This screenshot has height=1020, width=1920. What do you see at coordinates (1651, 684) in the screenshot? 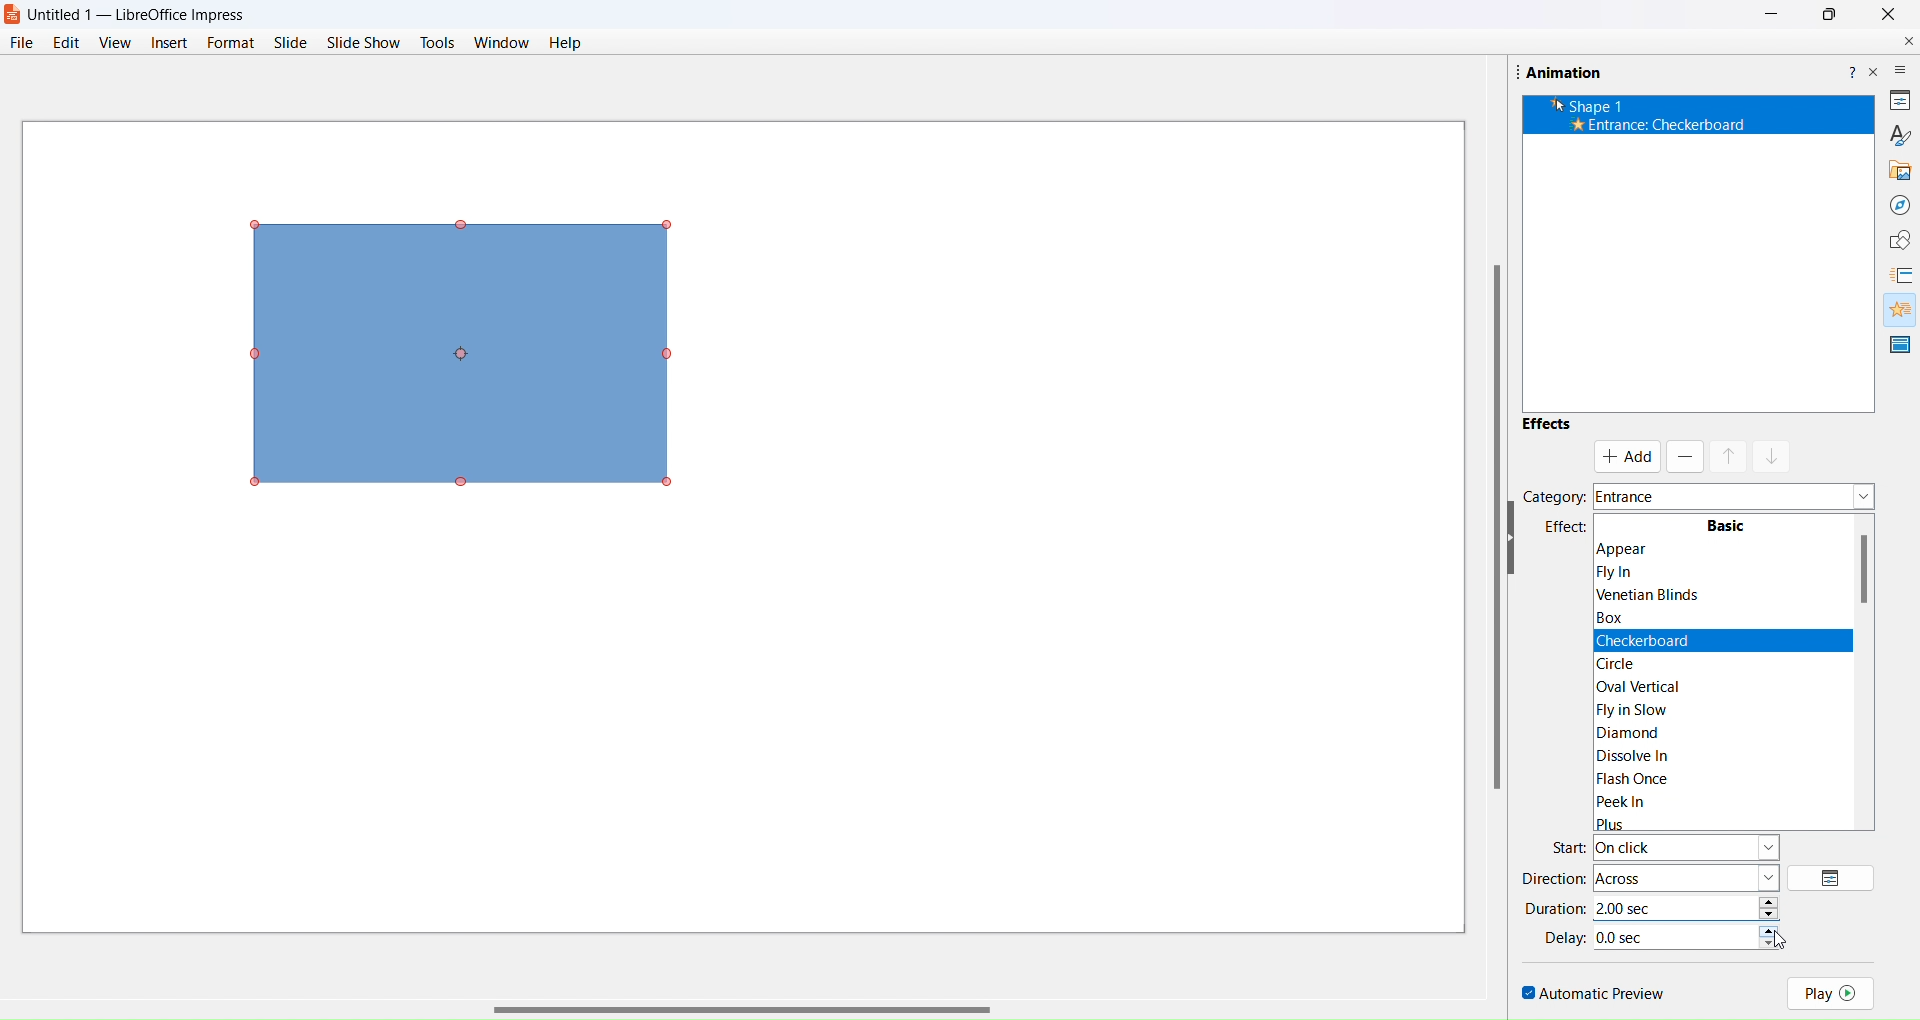
I see `|Oval Vertical` at bounding box center [1651, 684].